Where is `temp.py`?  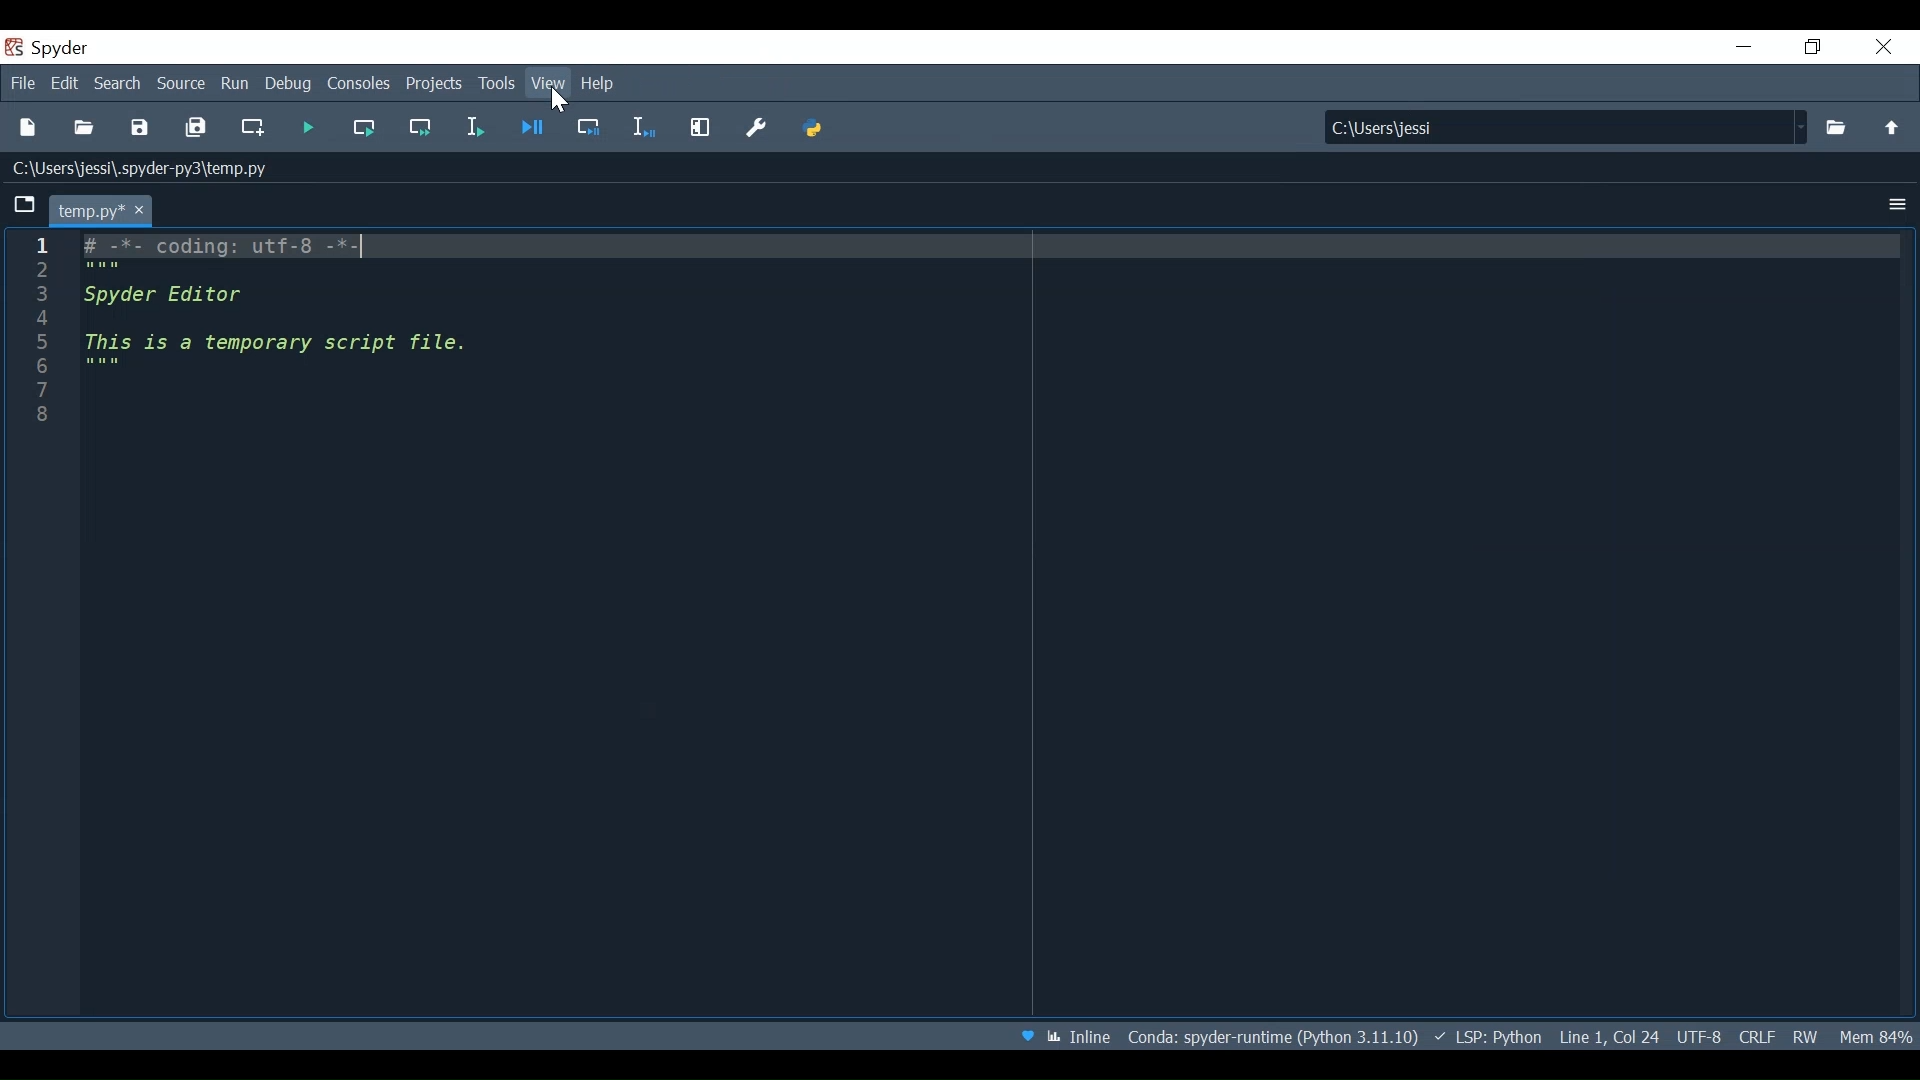 temp.py is located at coordinates (99, 208).